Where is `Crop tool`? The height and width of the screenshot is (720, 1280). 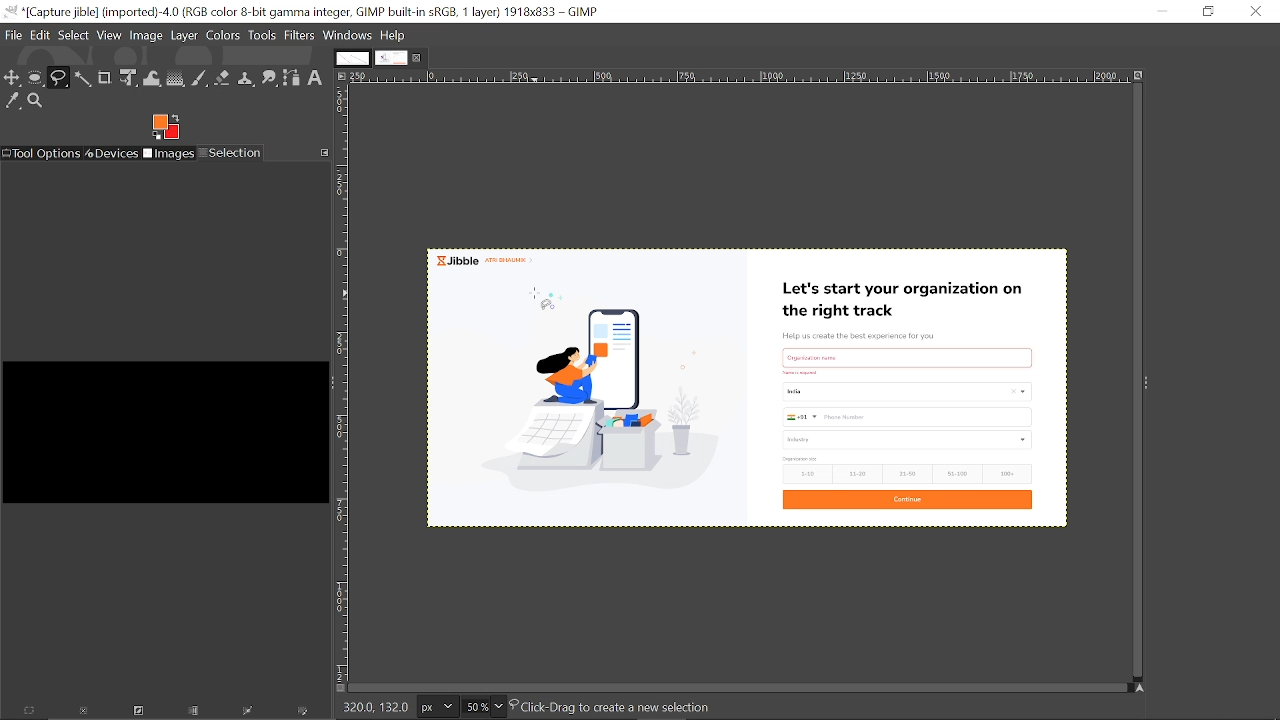 Crop tool is located at coordinates (104, 78).